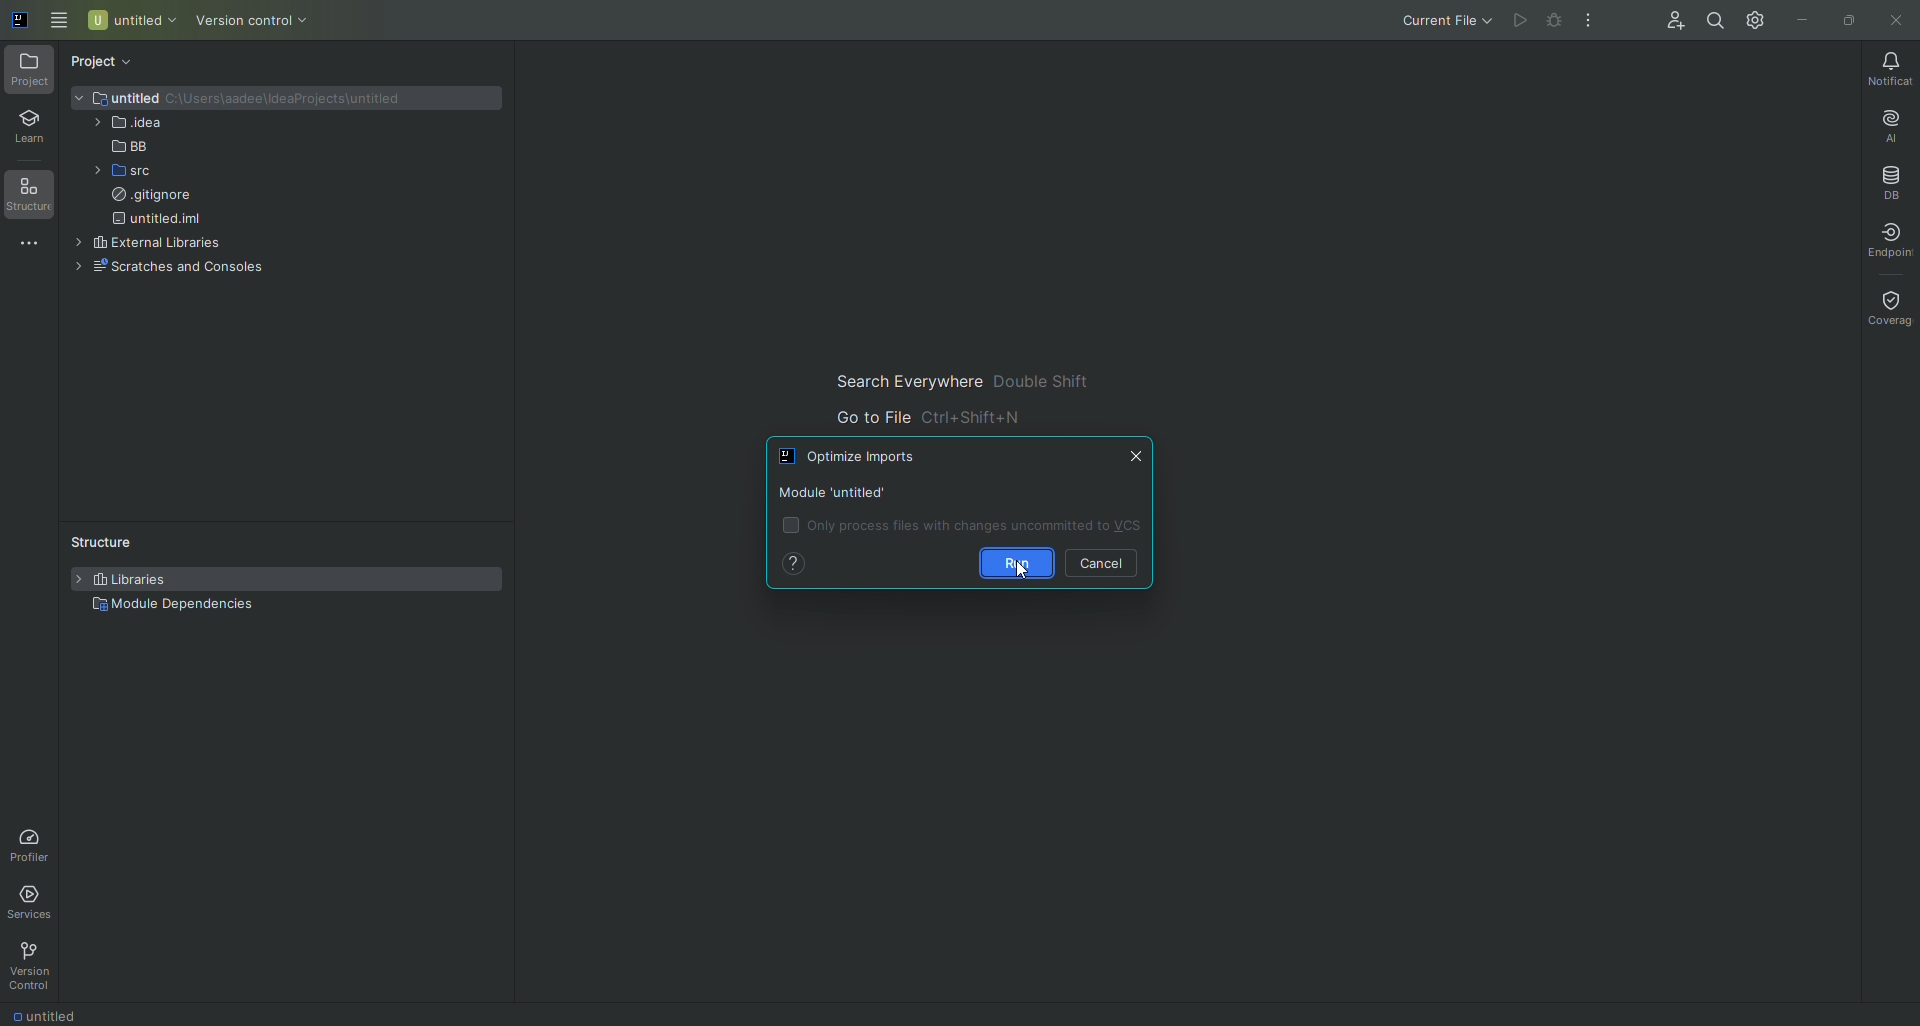 This screenshot has width=1920, height=1026. Describe the element at coordinates (127, 125) in the screenshot. I see `.idea` at that location.